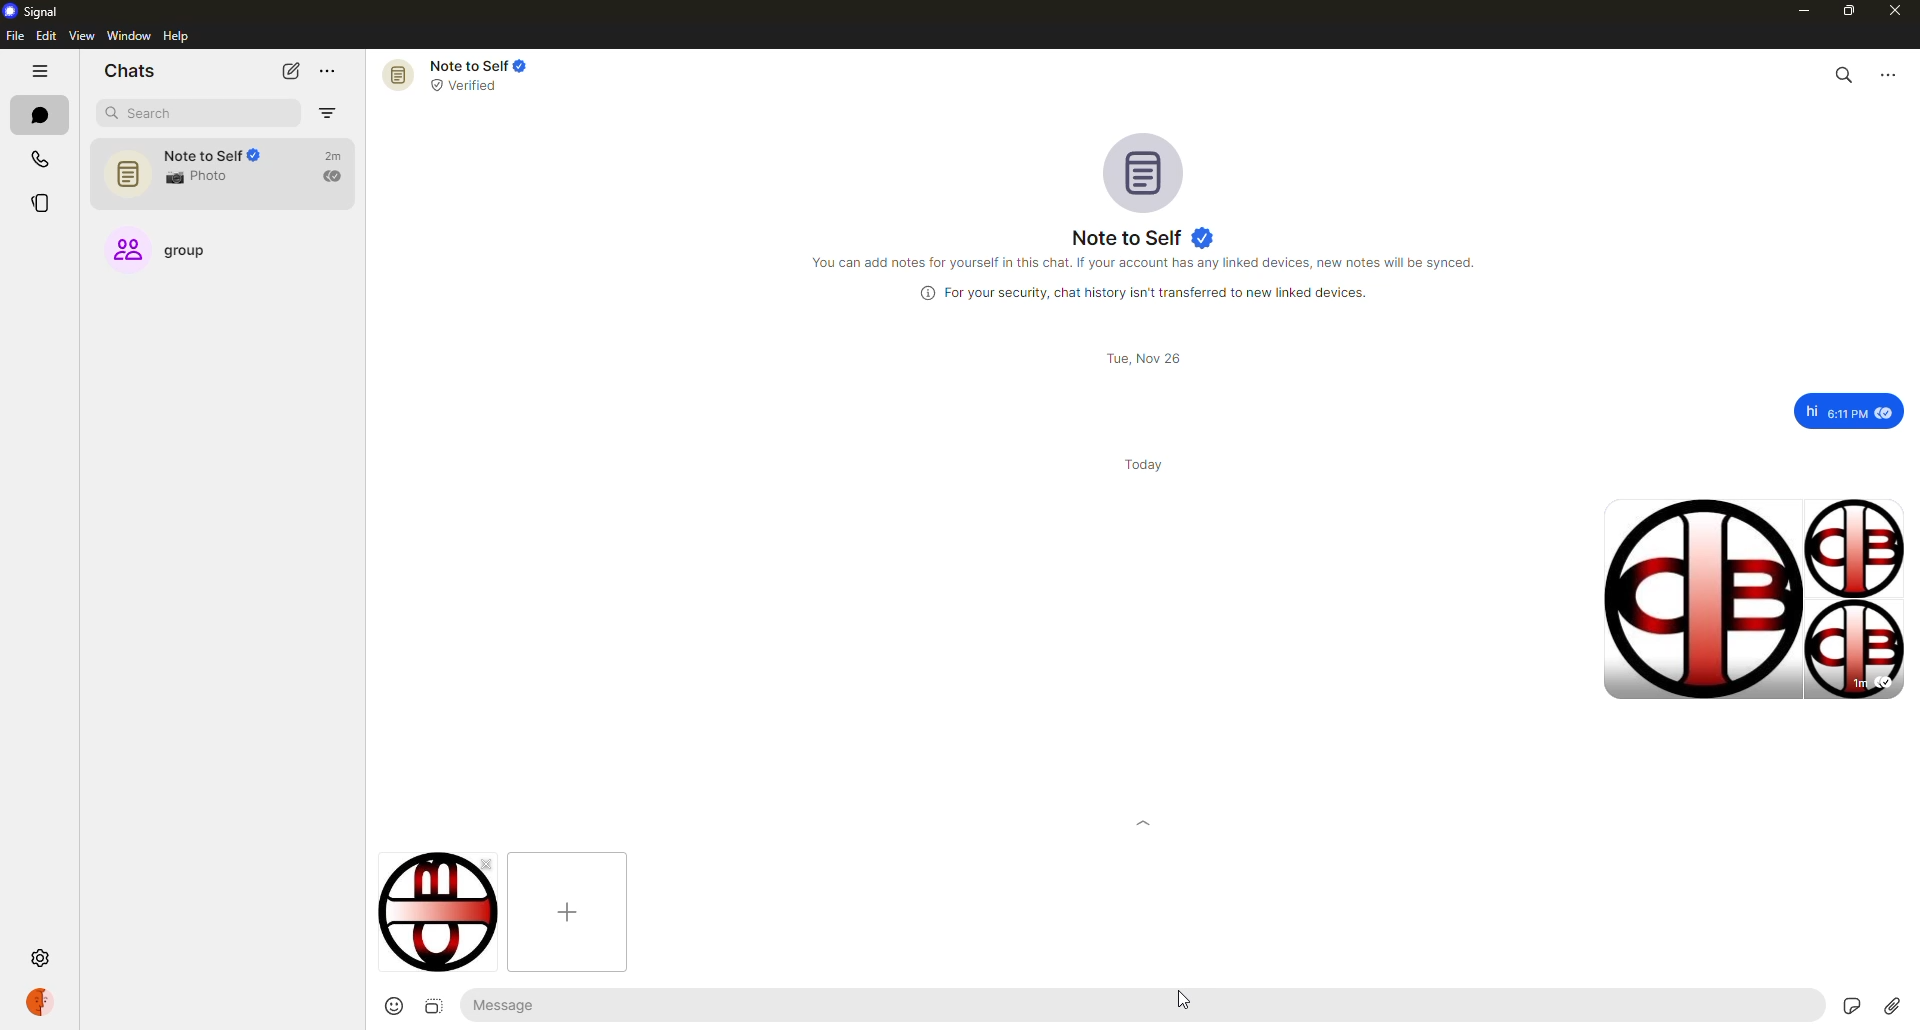  I want to click on add image, so click(567, 910).